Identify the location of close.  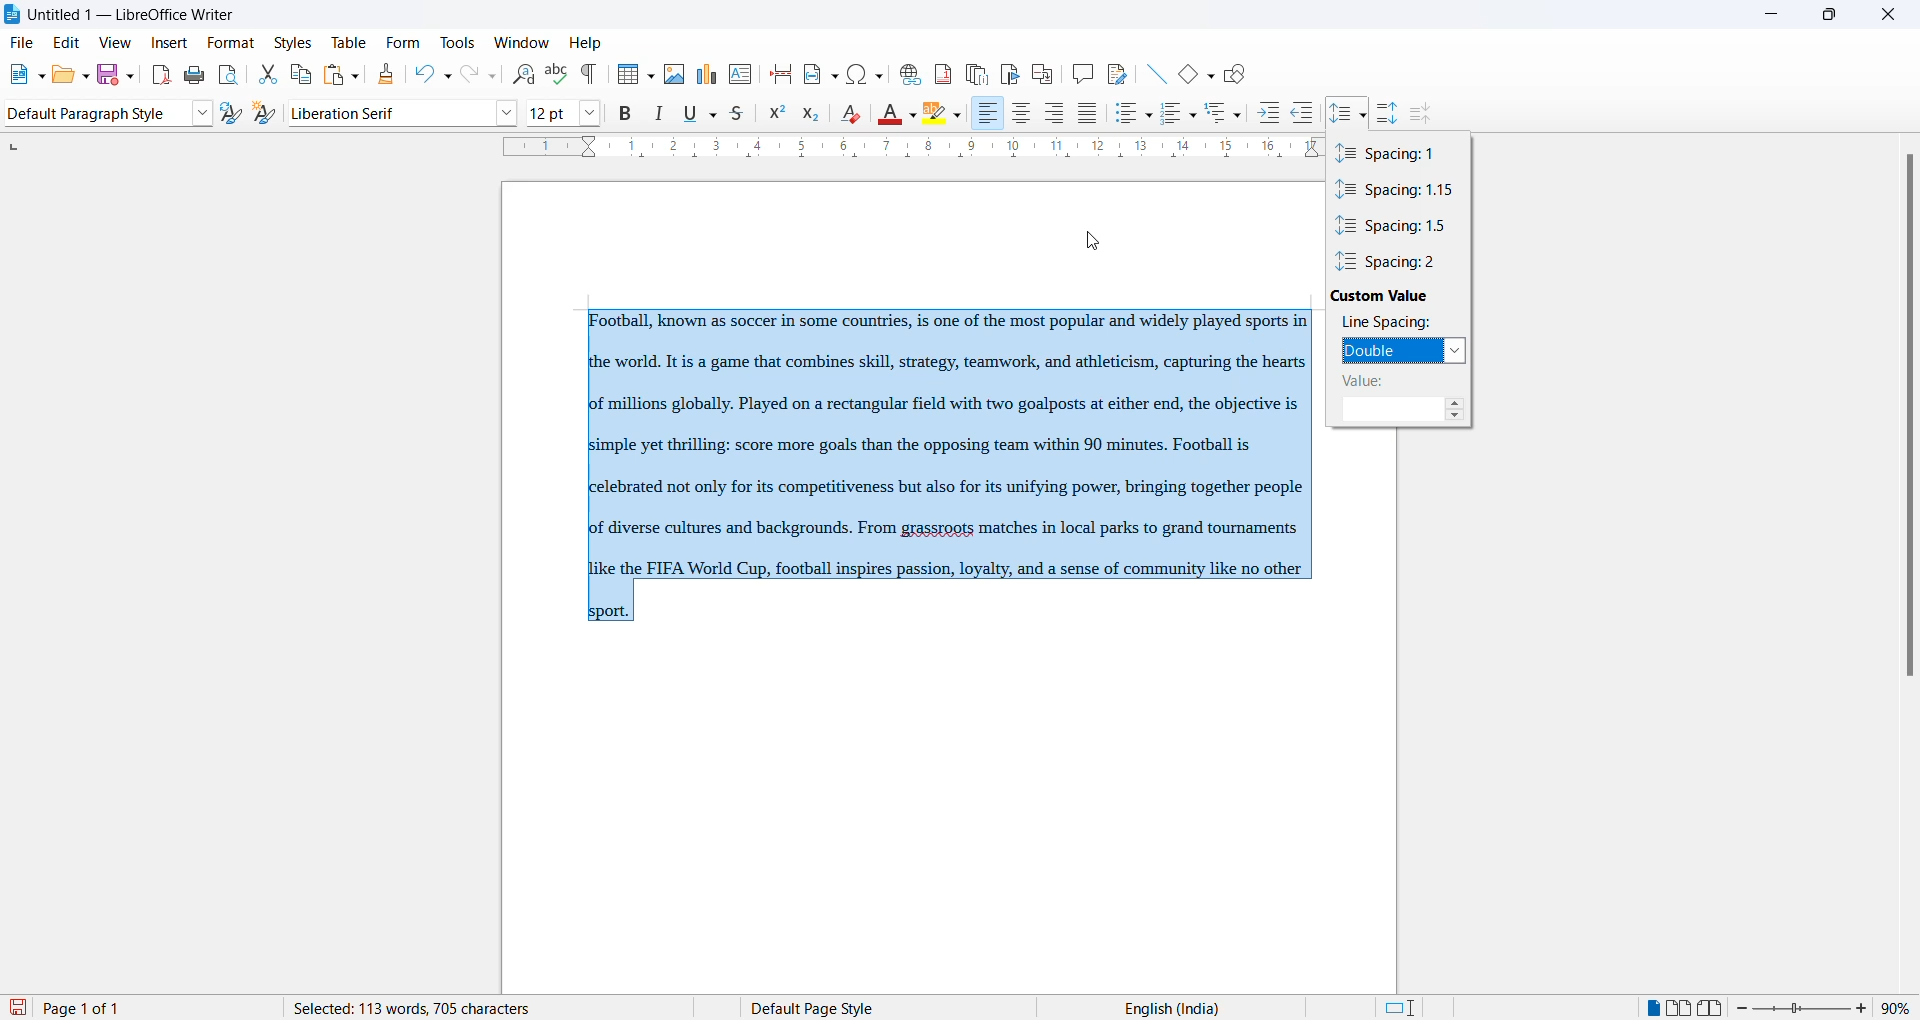
(1891, 16).